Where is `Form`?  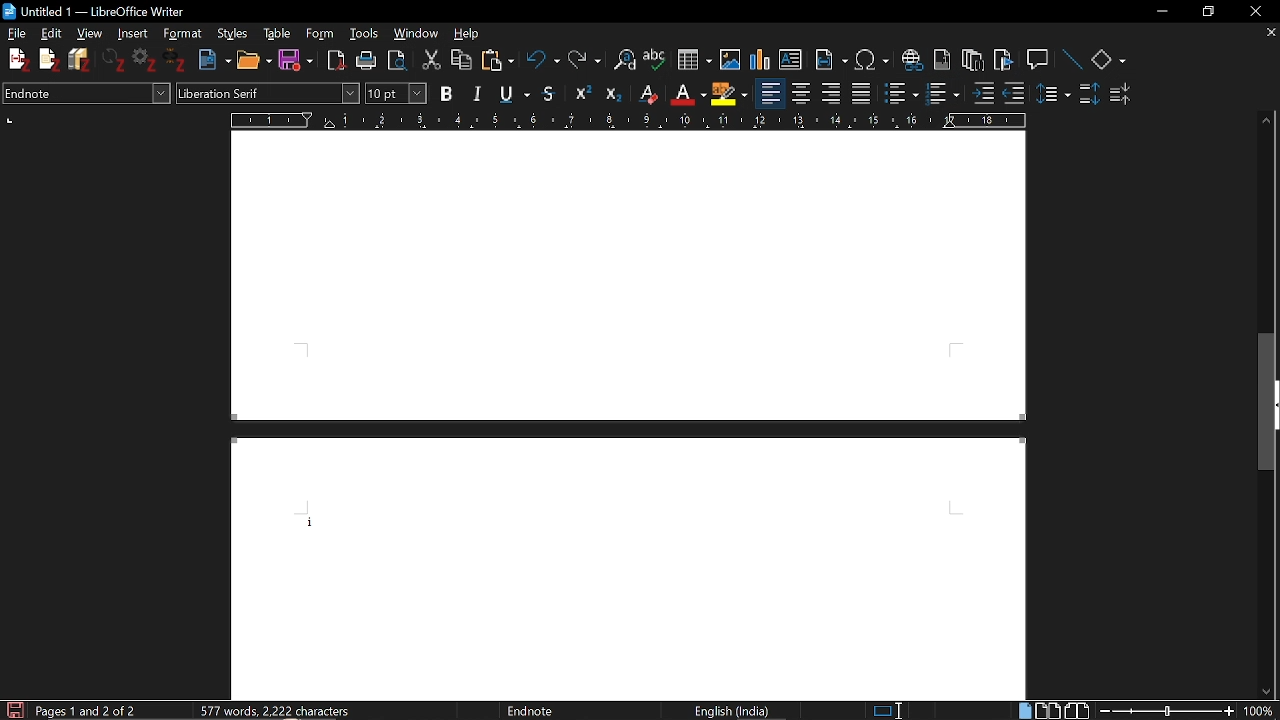
Form is located at coordinates (319, 34).